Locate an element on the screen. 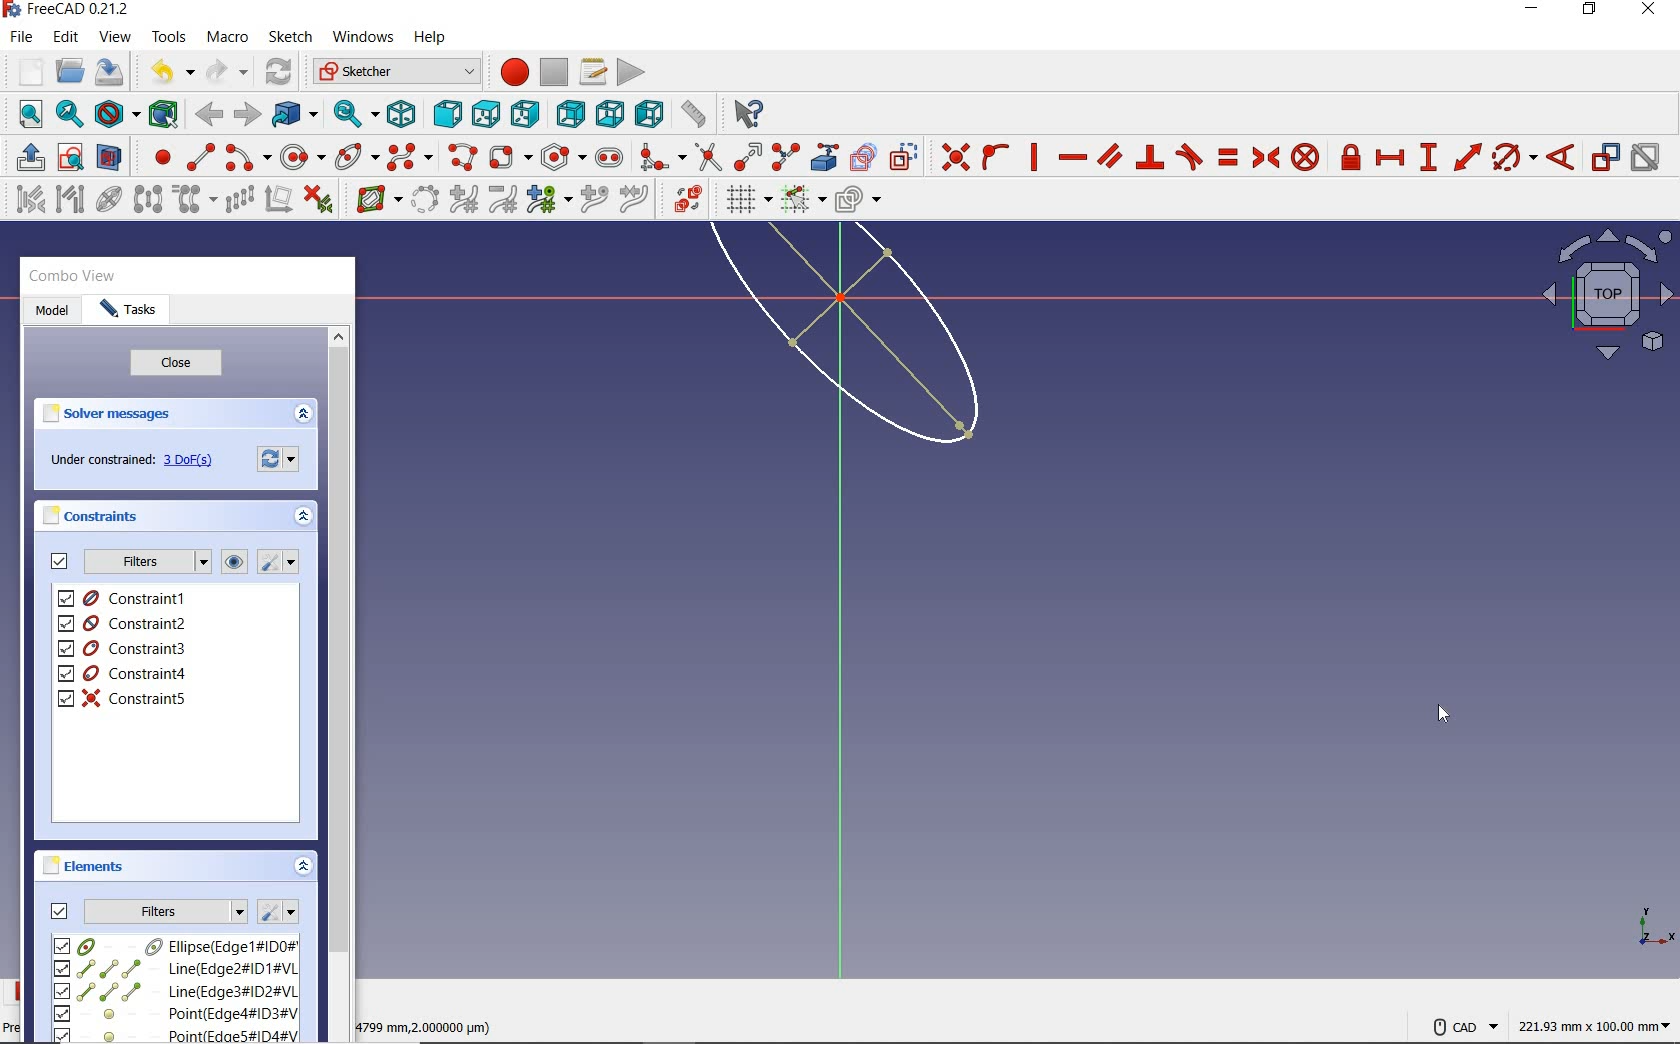  clone is located at coordinates (192, 200).